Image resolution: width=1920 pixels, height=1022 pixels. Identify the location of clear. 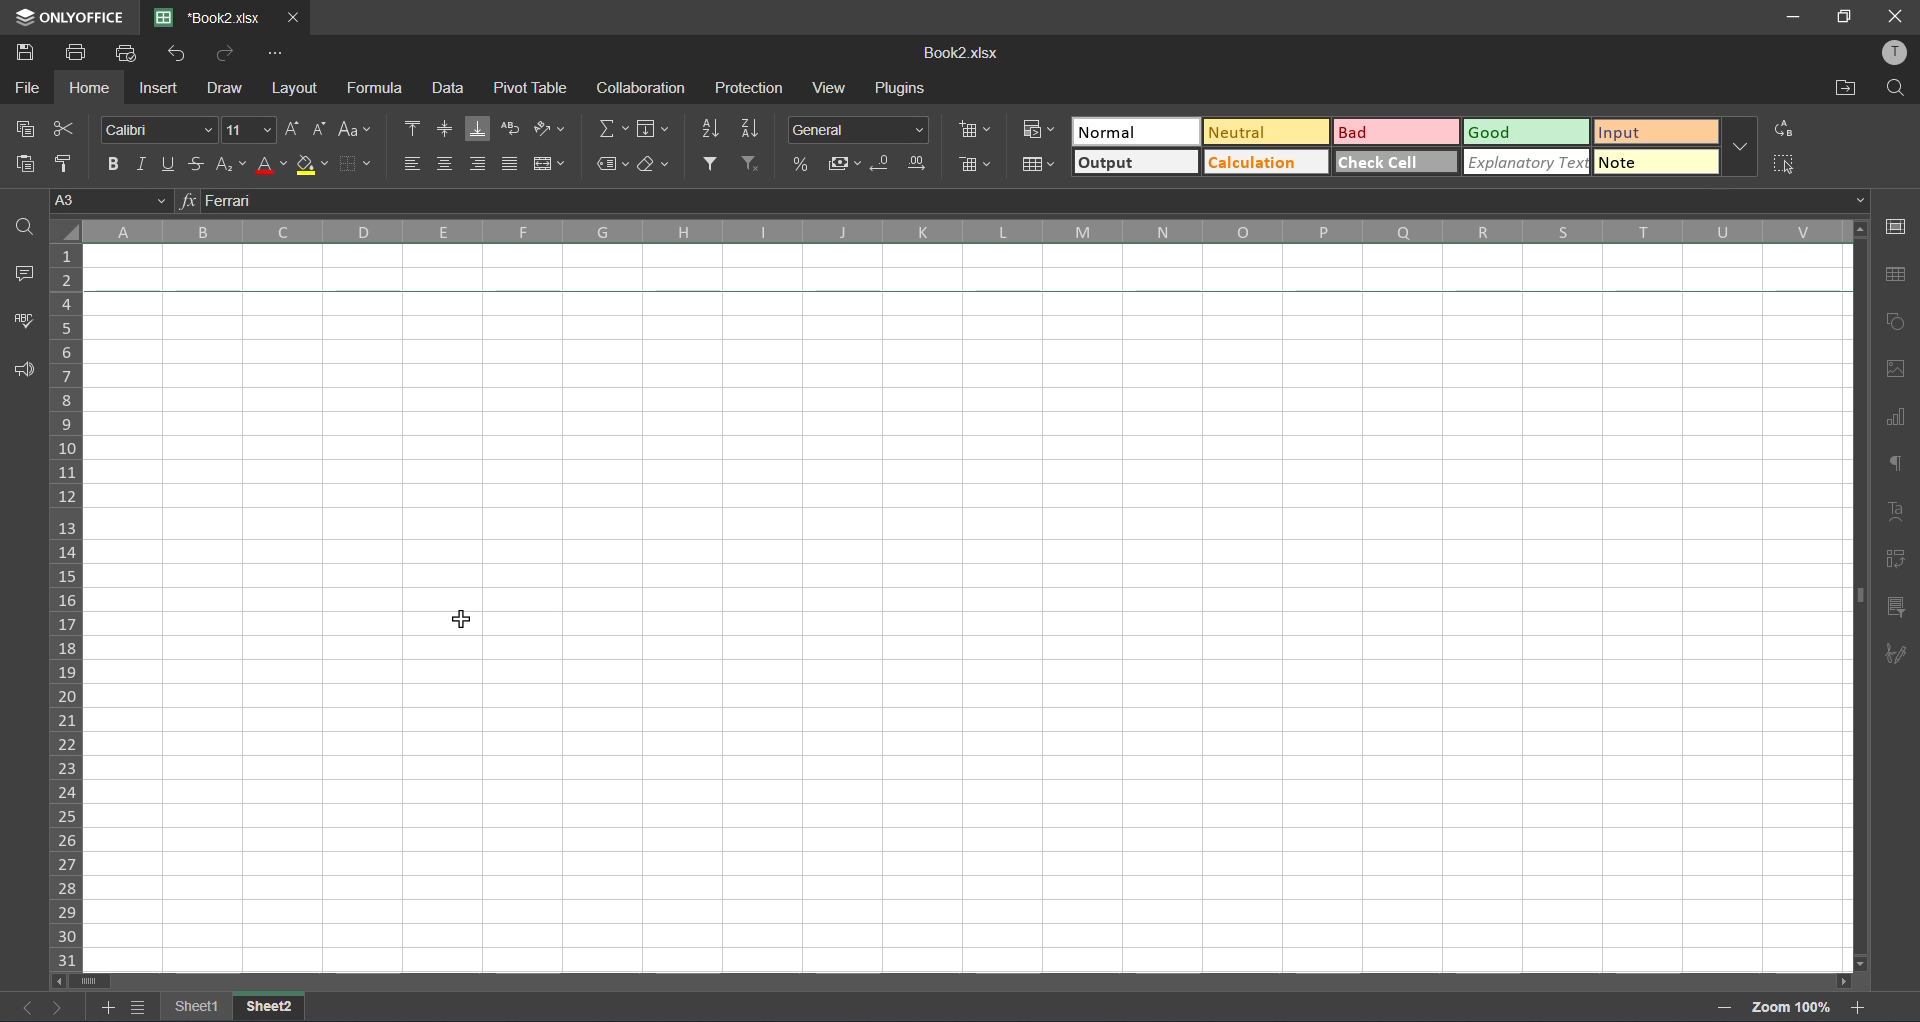
(656, 166).